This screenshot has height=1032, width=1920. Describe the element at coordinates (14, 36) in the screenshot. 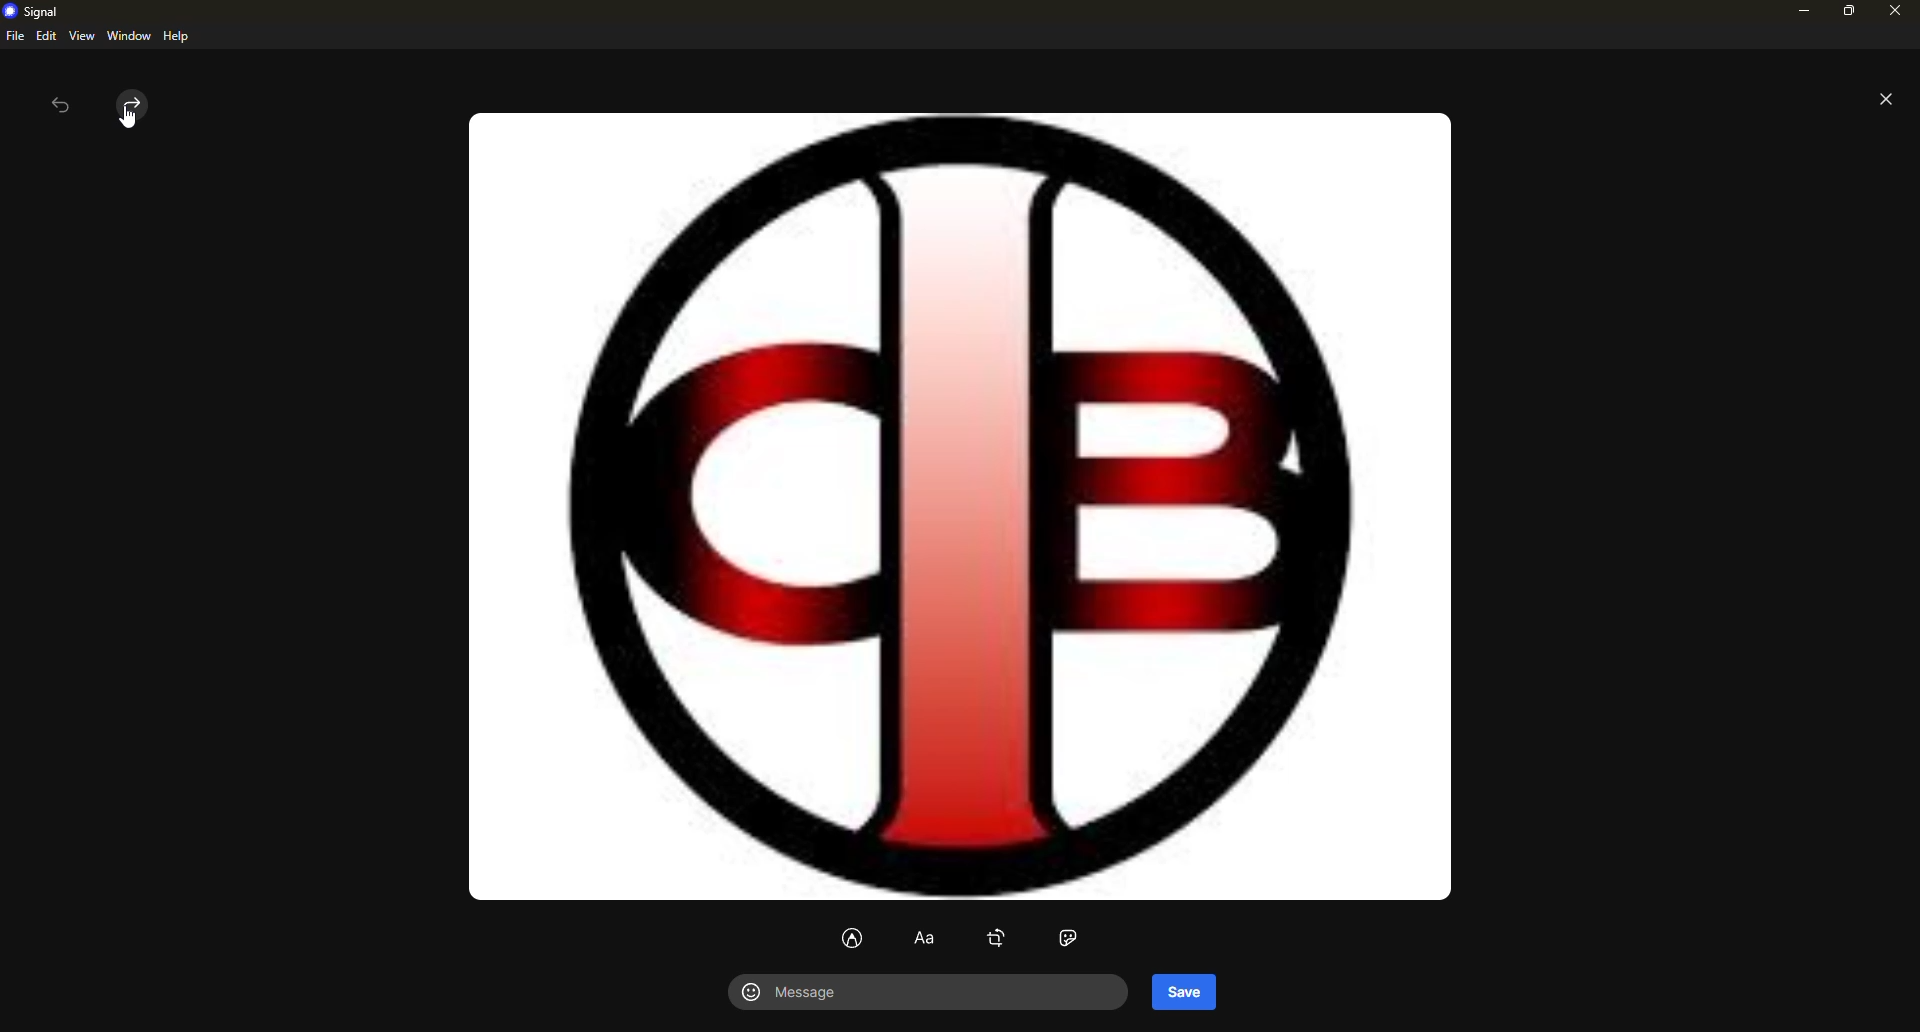

I see `file` at that location.